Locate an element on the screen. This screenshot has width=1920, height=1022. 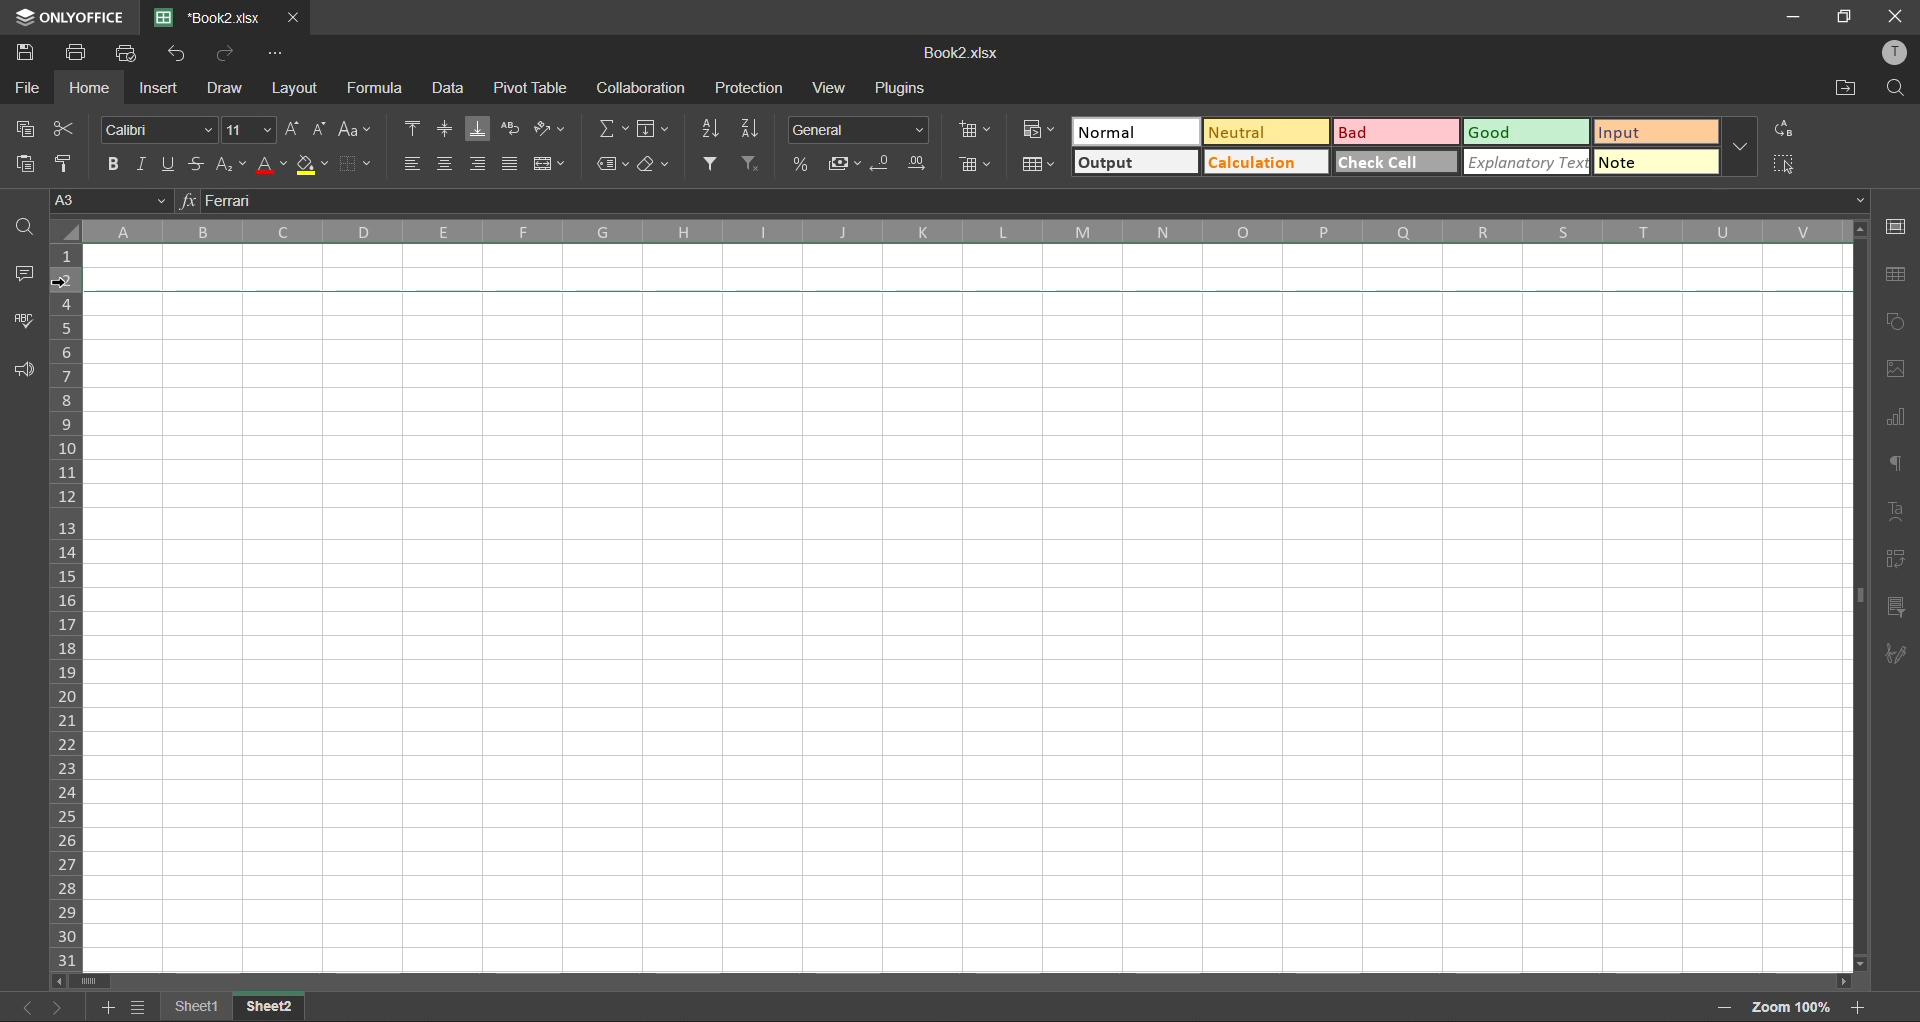
redo is located at coordinates (225, 53).